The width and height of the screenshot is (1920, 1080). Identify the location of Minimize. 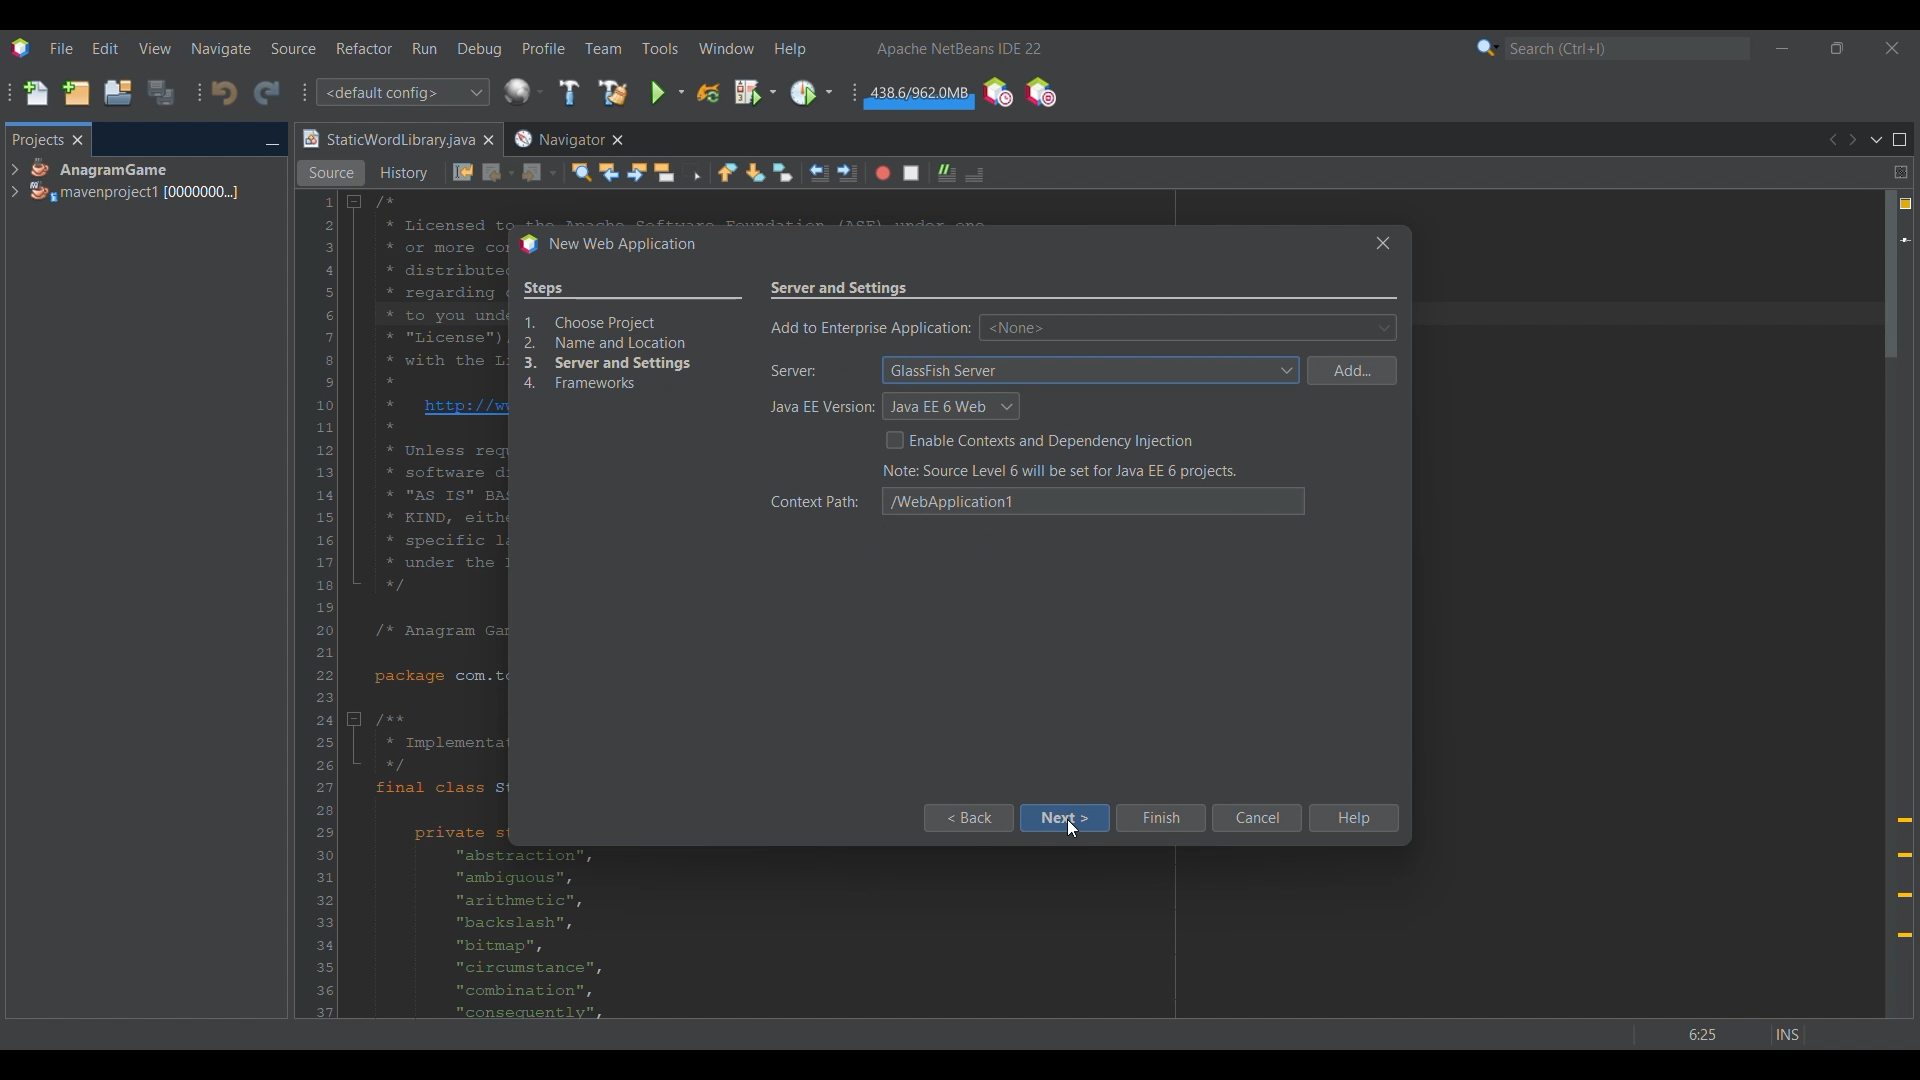
(272, 141).